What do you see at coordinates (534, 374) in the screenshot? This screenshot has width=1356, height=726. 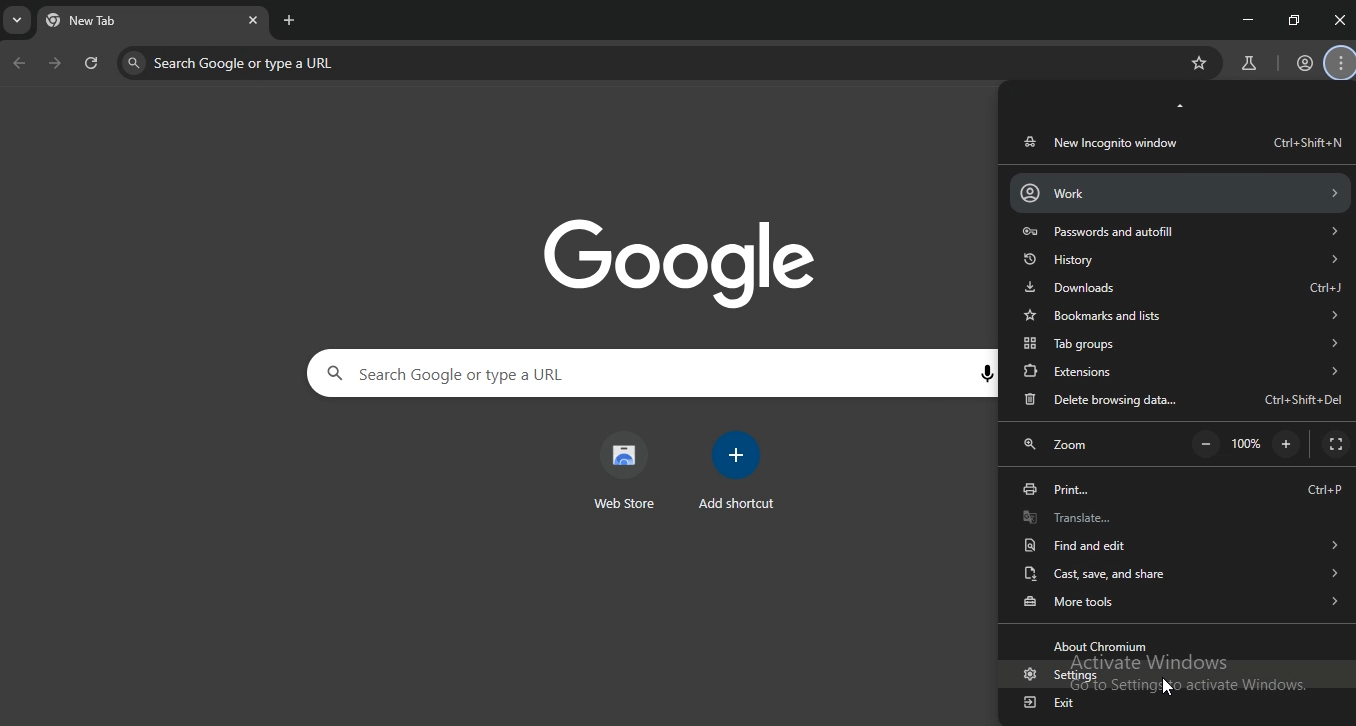 I see `search google or type a url` at bounding box center [534, 374].